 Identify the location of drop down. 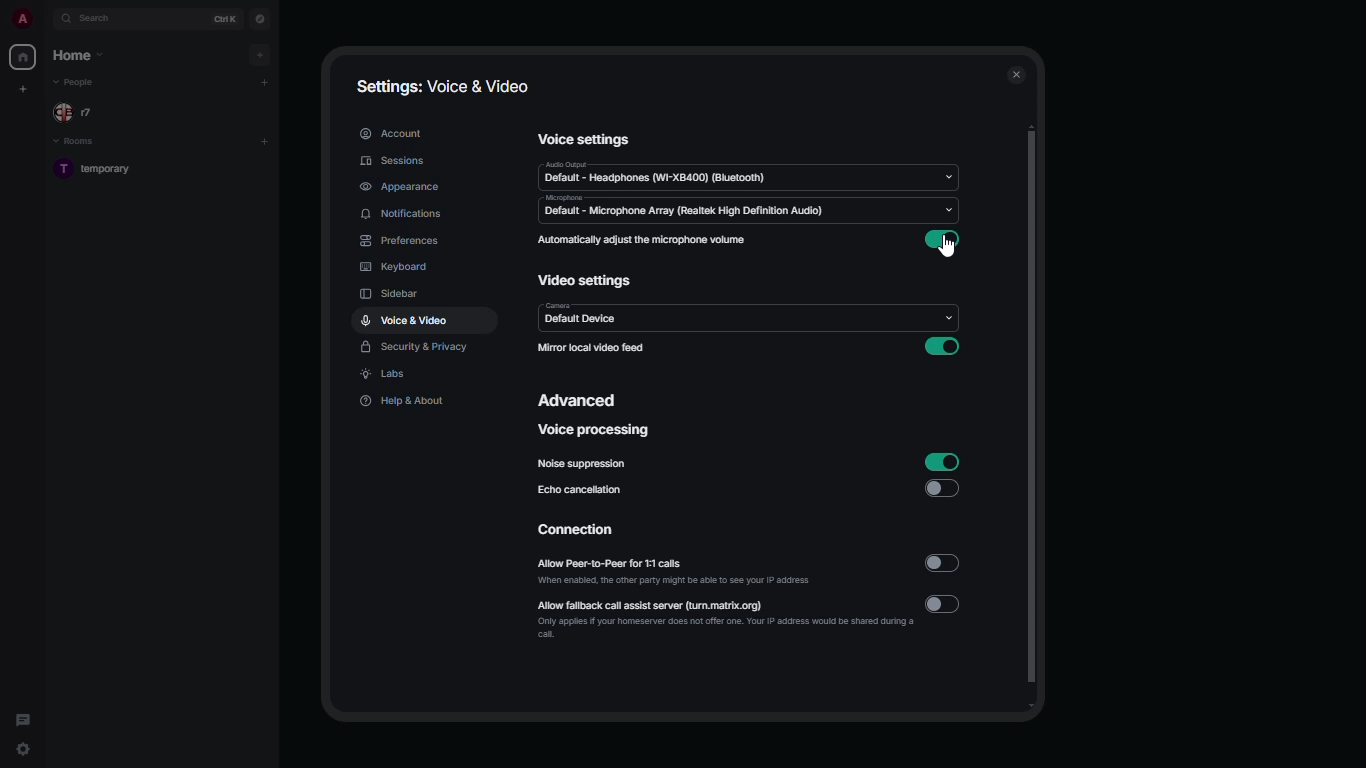
(950, 319).